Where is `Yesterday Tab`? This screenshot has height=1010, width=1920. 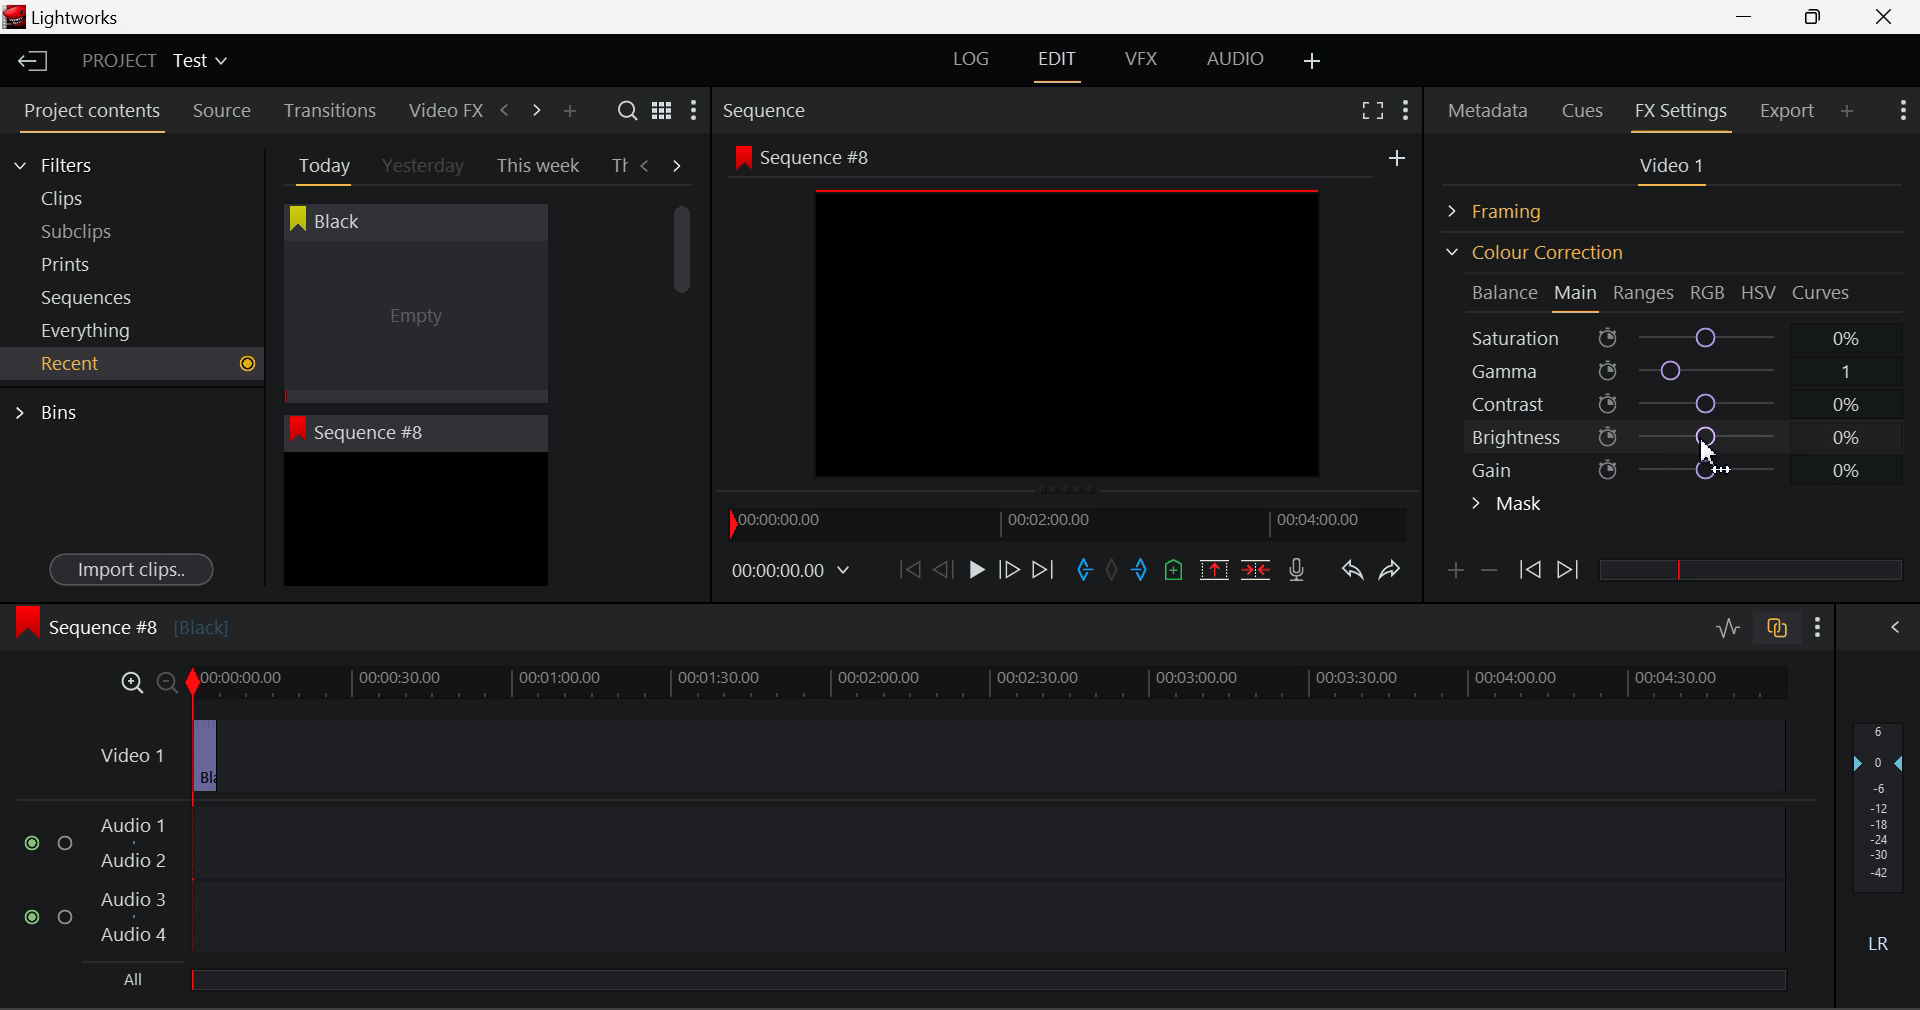 Yesterday Tab is located at coordinates (425, 167).